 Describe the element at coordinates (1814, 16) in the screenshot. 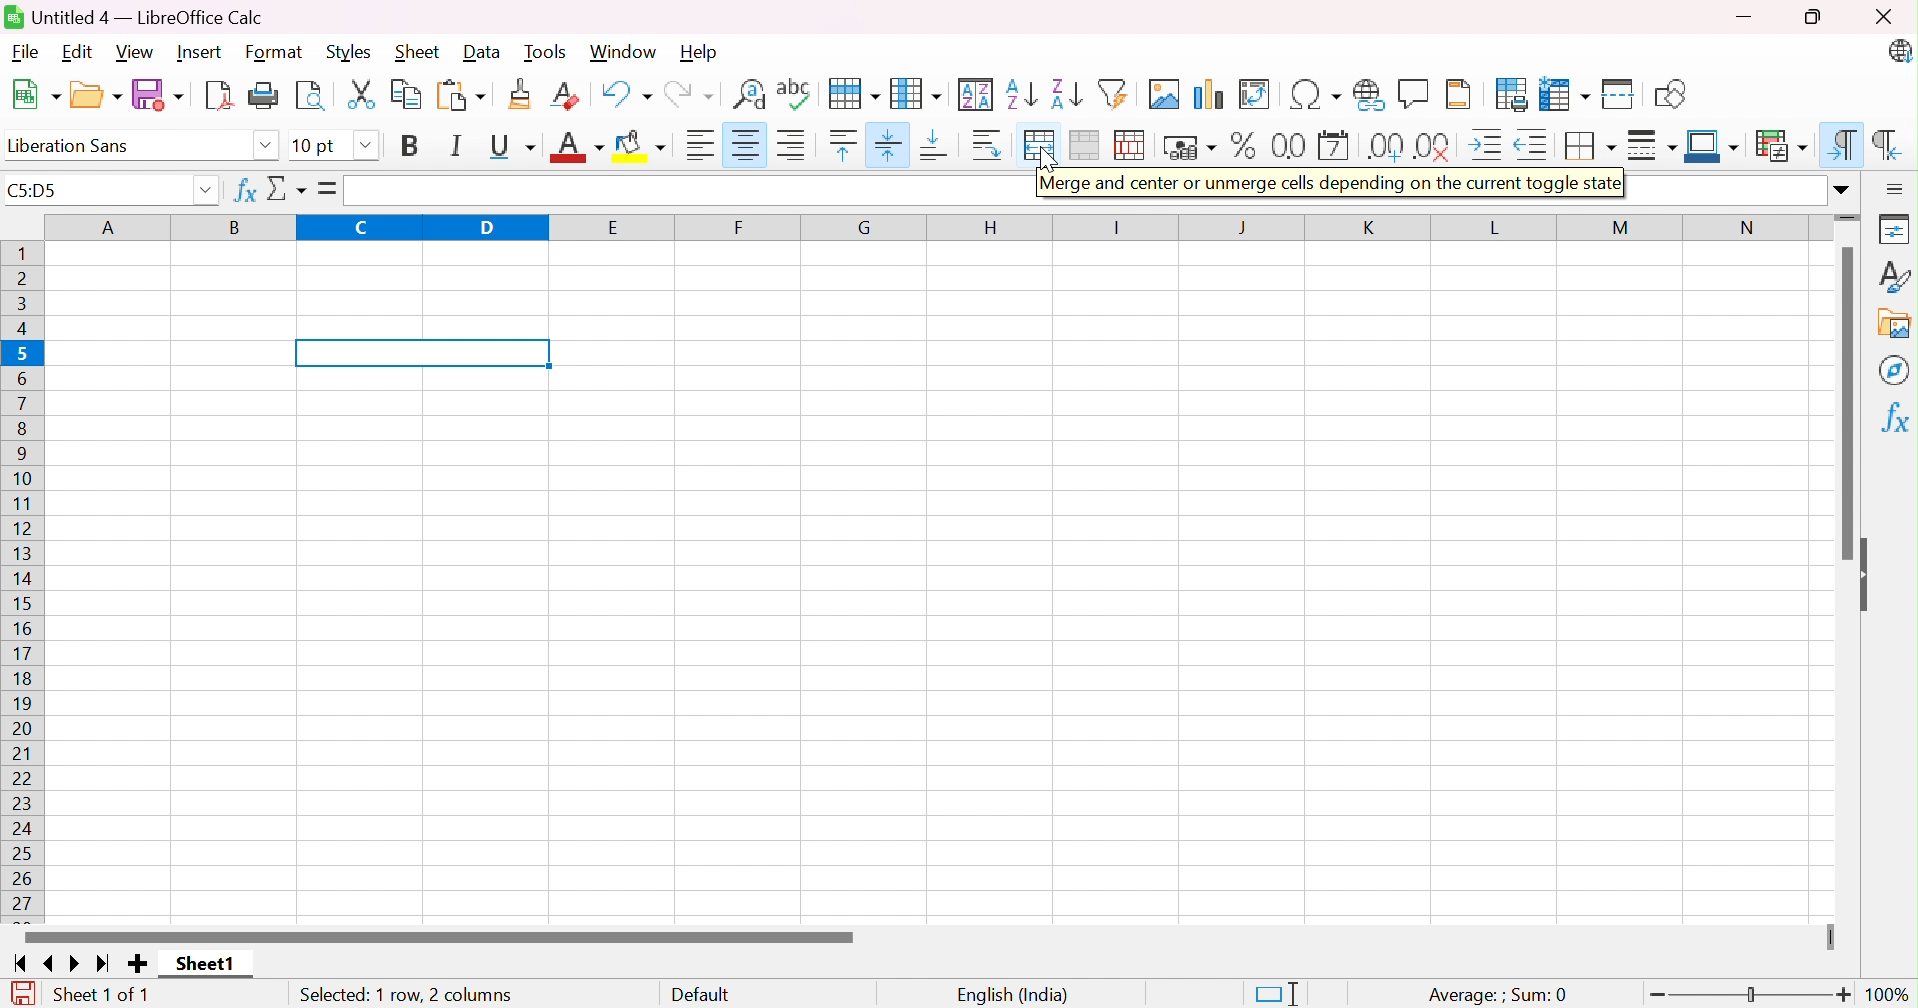

I see `Restore Down` at that location.